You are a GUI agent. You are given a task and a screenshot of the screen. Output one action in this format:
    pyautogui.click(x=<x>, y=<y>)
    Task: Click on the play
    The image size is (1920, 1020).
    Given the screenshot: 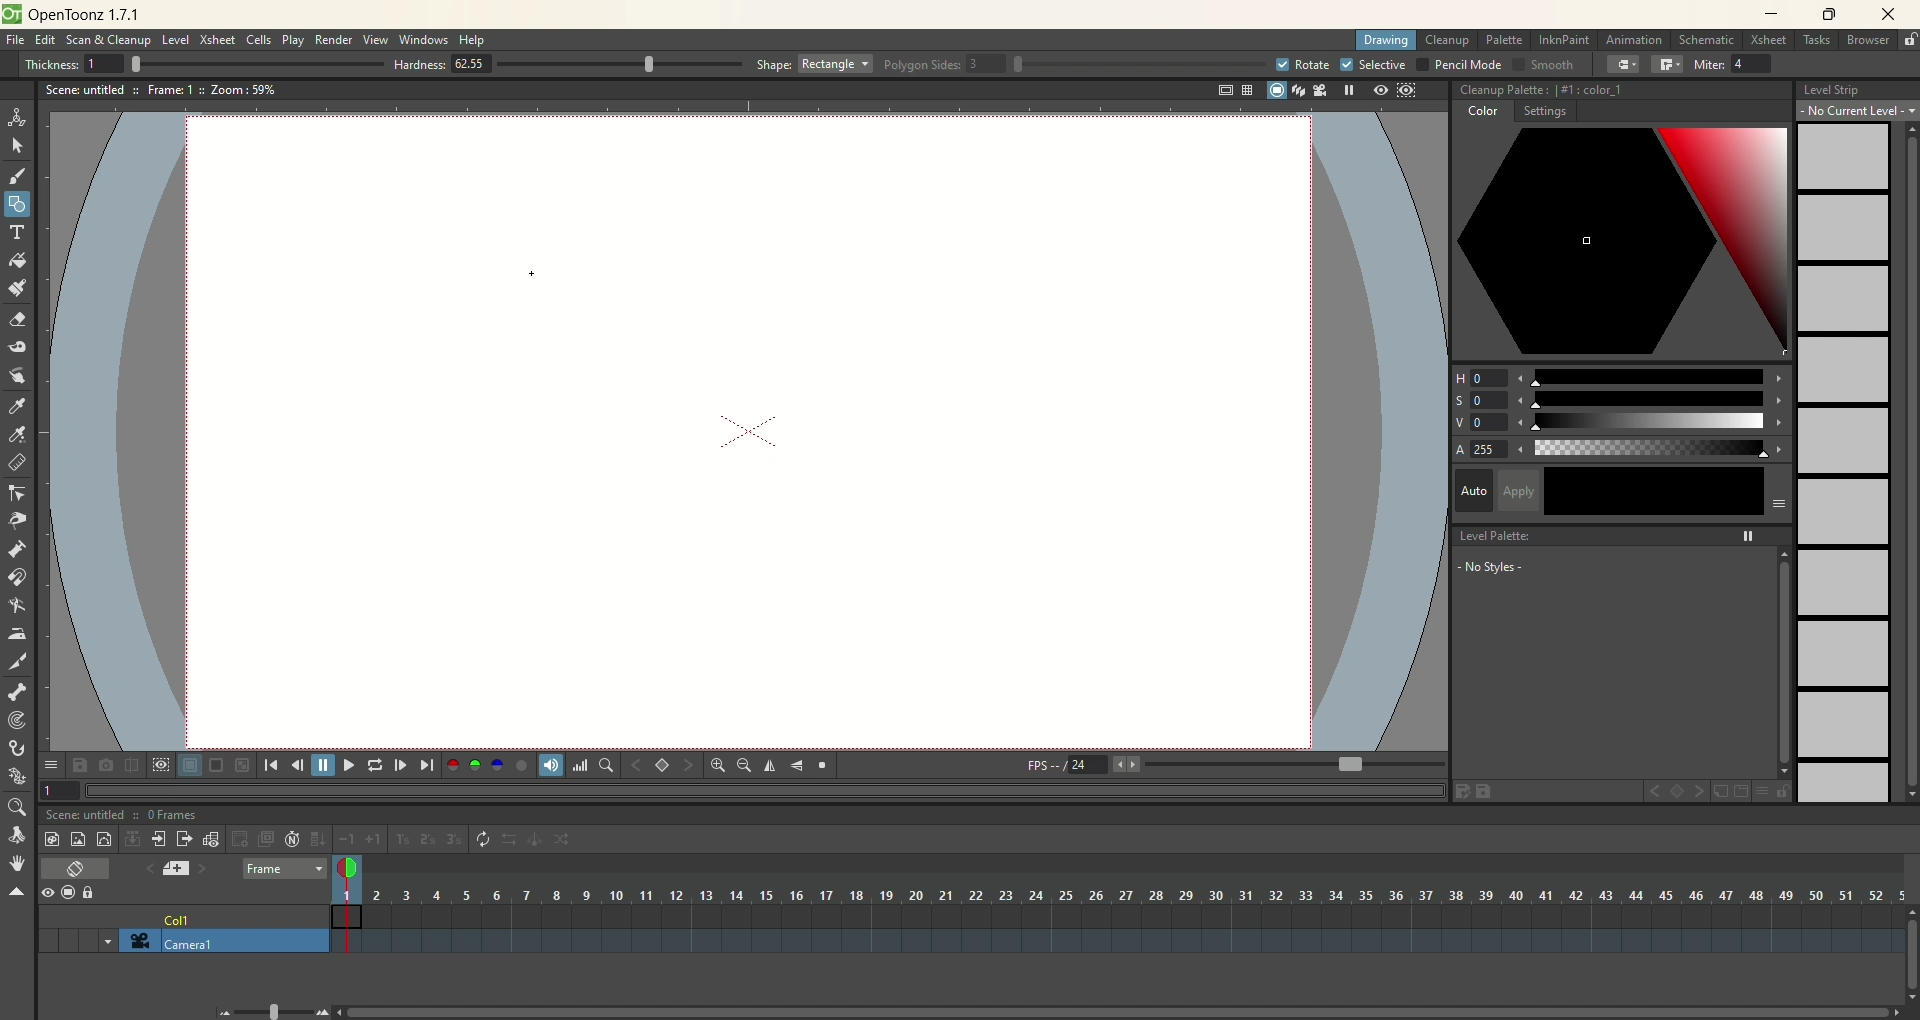 What is the action you would take?
    pyautogui.click(x=293, y=40)
    